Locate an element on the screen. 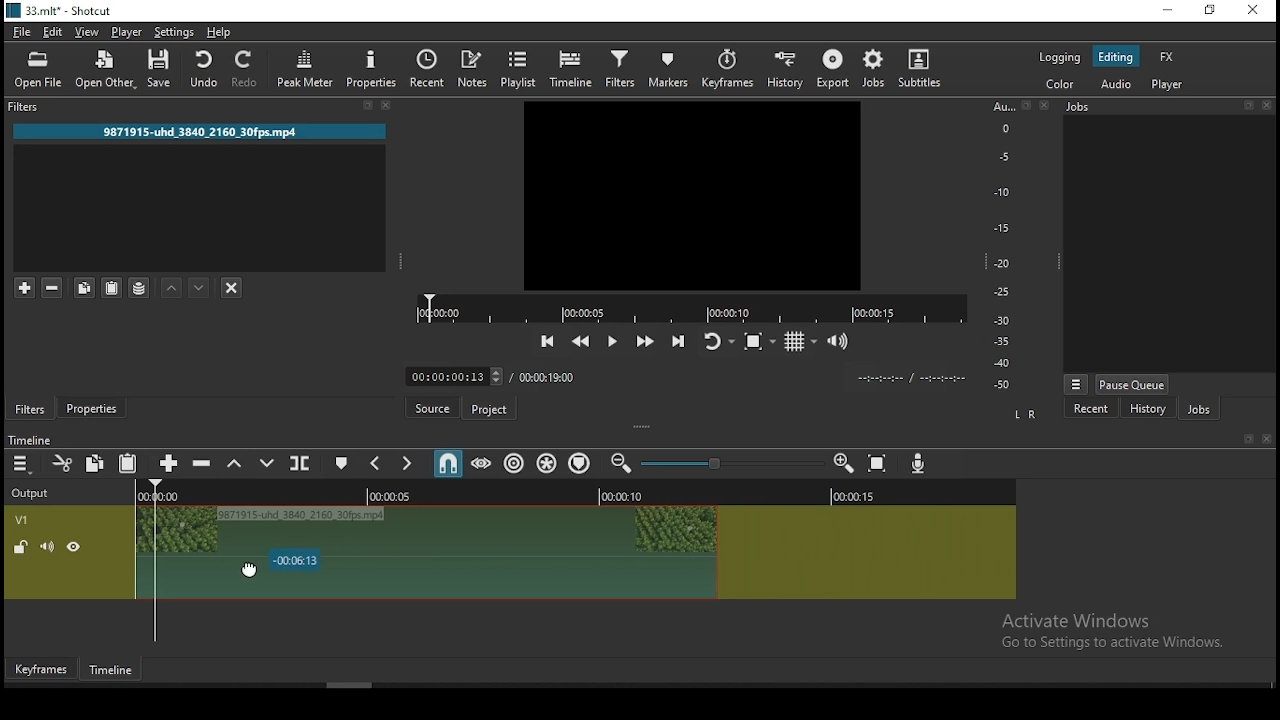 The width and height of the screenshot is (1280, 720). video clip (active selection) is located at coordinates (428, 541).